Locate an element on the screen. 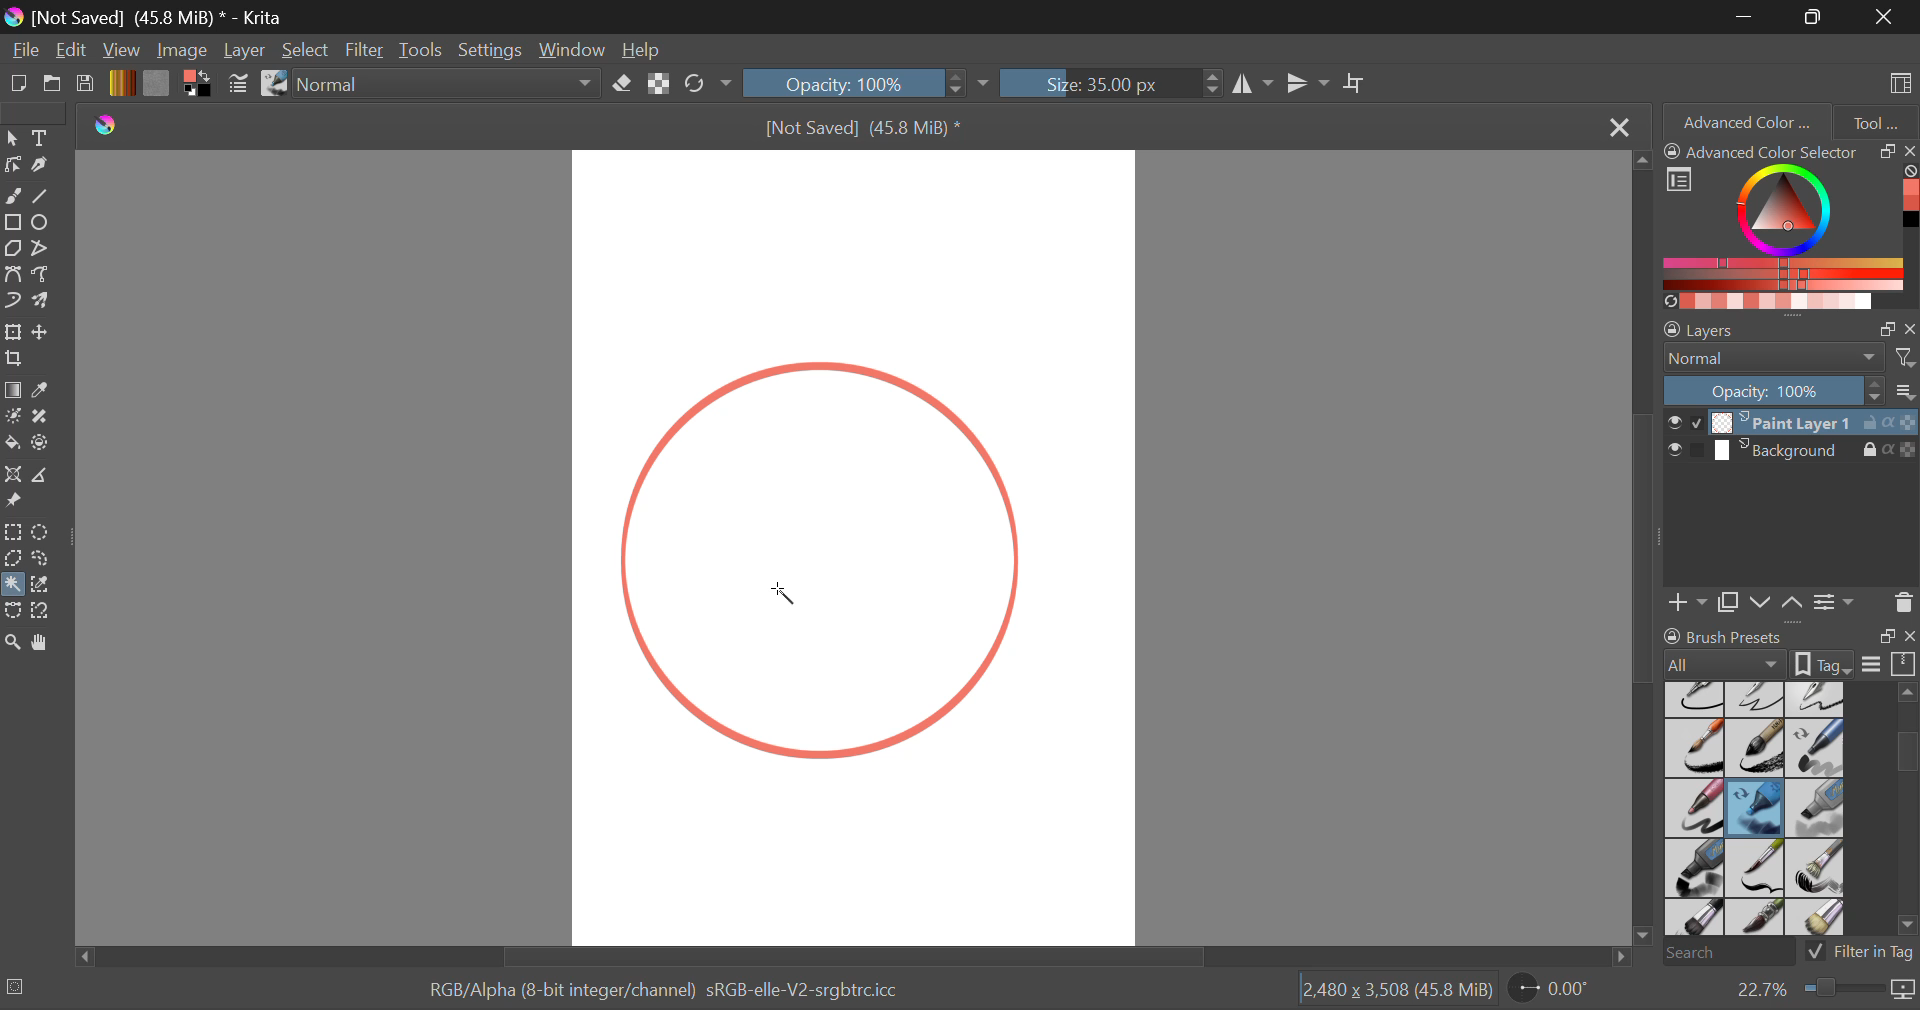  Restore Down is located at coordinates (1748, 16).